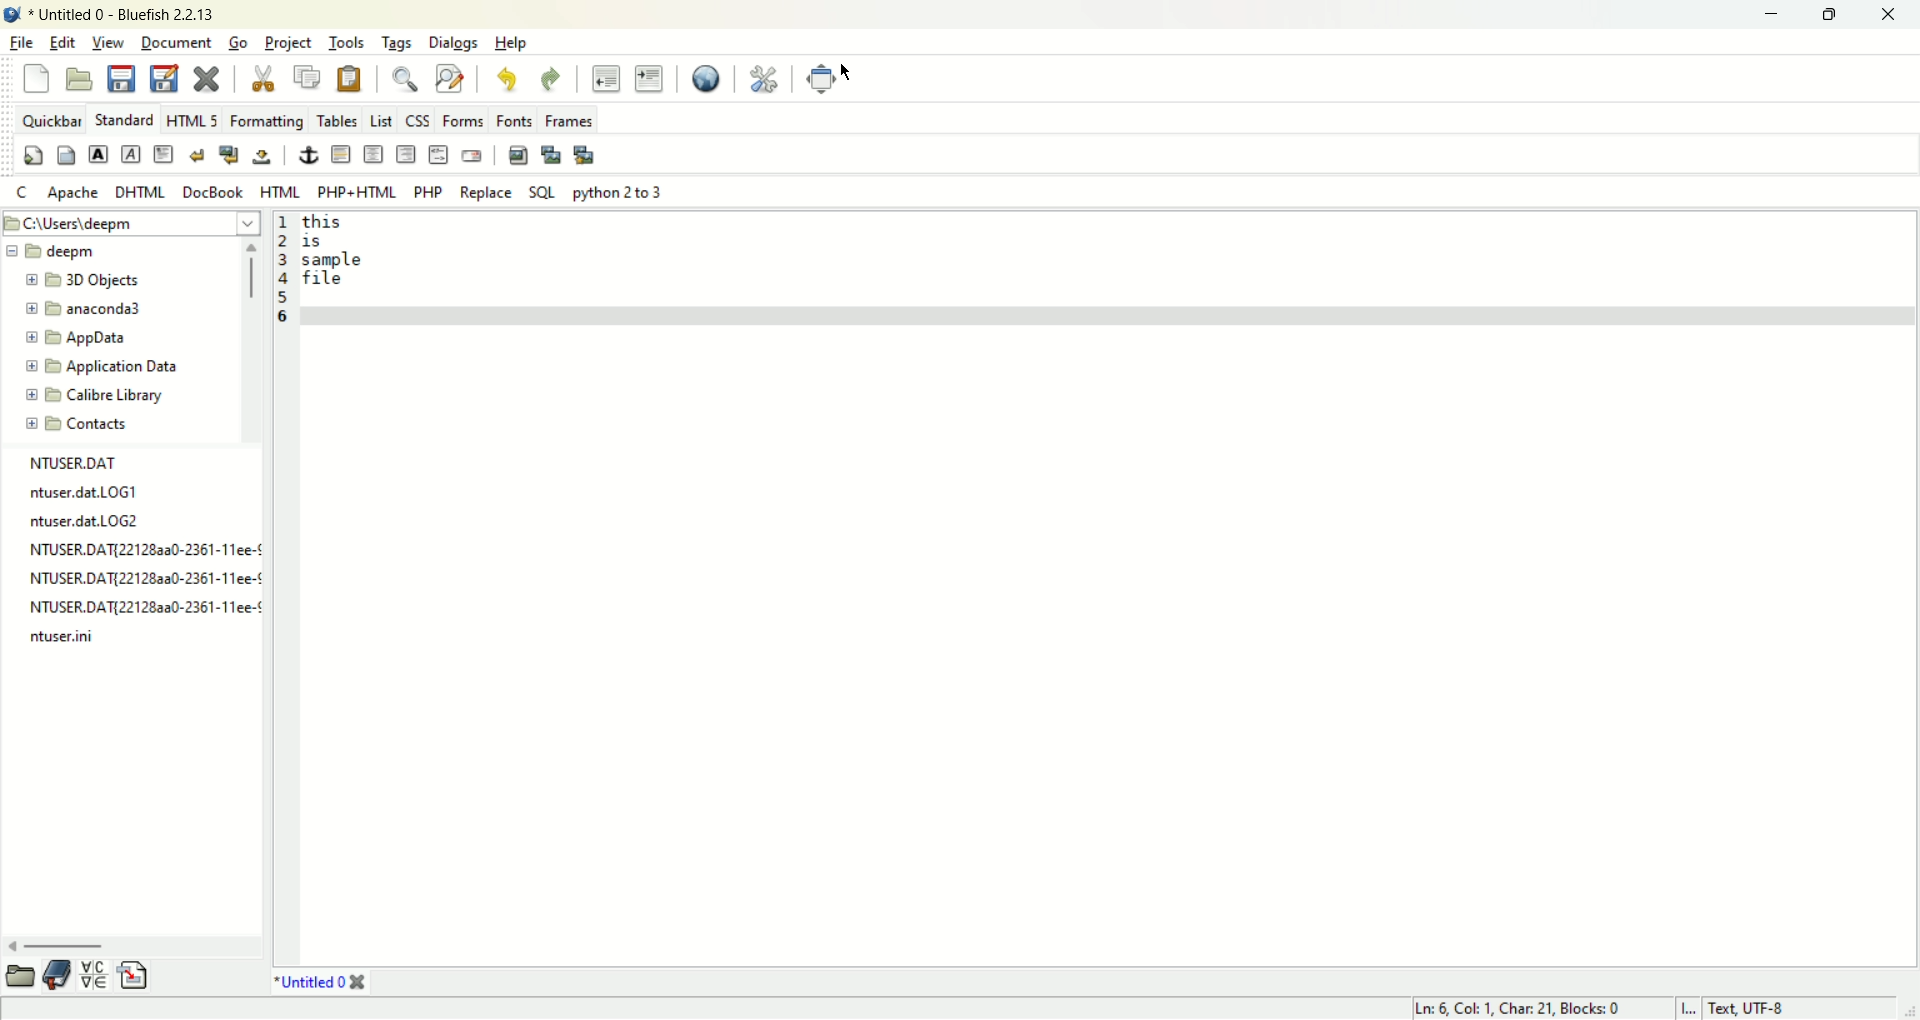 The width and height of the screenshot is (1920, 1020). What do you see at coordinates (86, 492) in the screenshot?
I see `ntuser.dat.LOG1` at bounding box center [86, 492].